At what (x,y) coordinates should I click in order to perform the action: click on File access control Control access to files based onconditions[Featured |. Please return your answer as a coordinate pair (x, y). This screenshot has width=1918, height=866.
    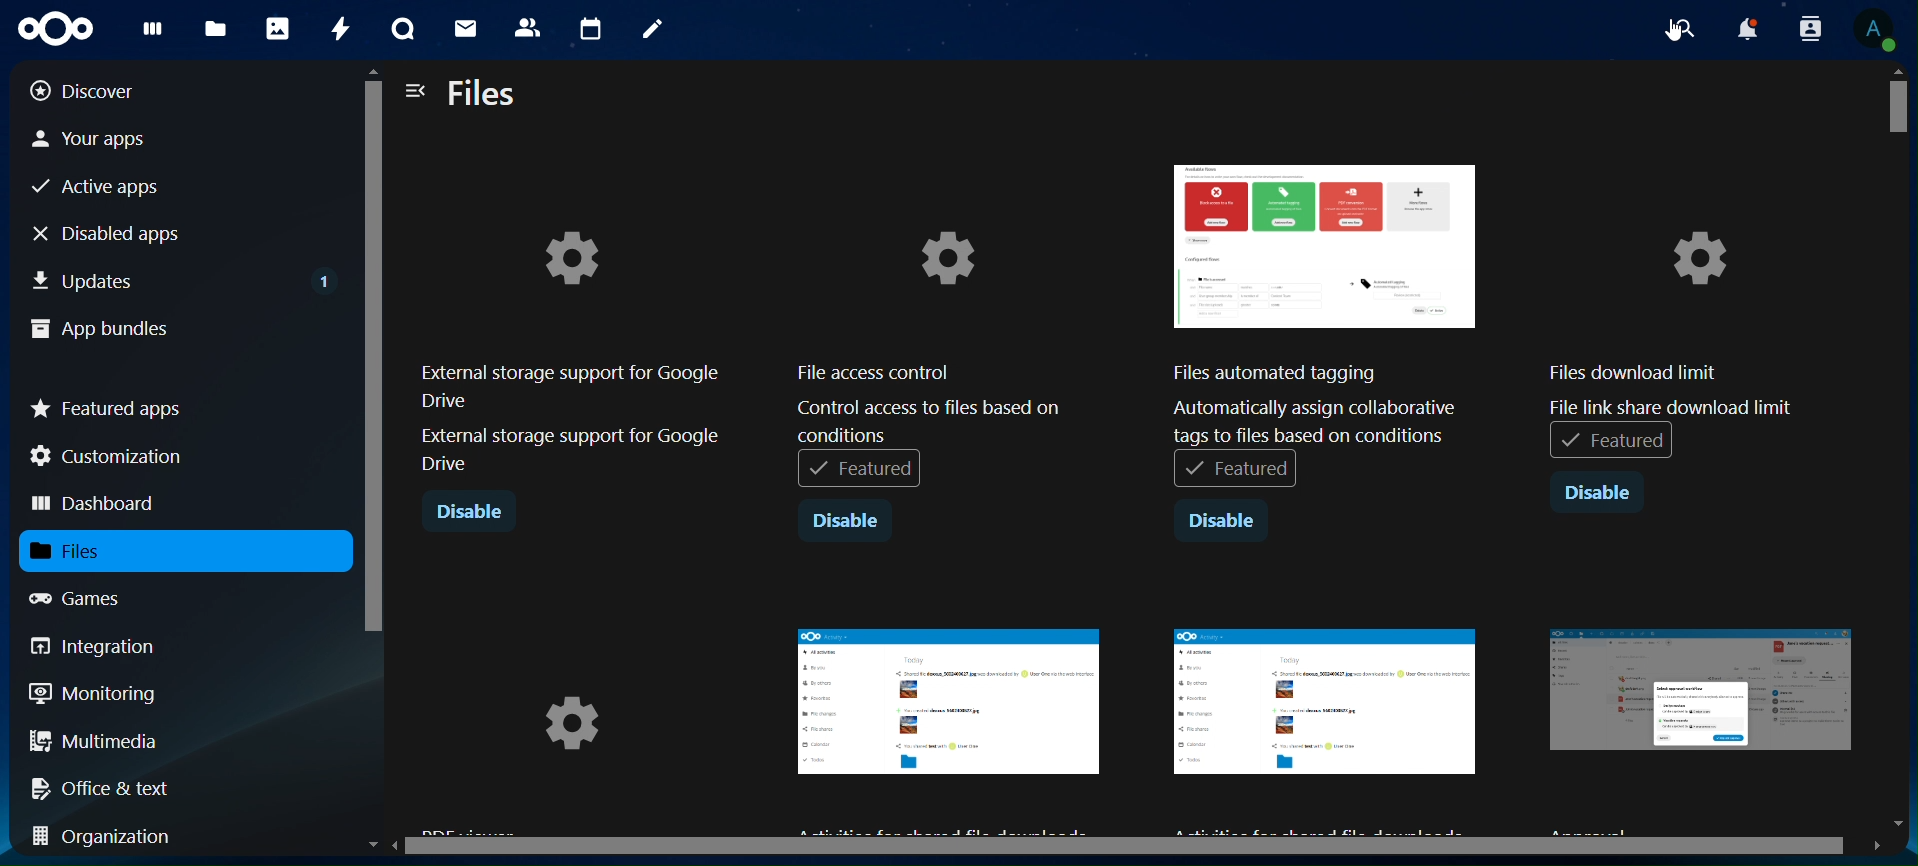
    Looking at the image, I should click on (931, 343).